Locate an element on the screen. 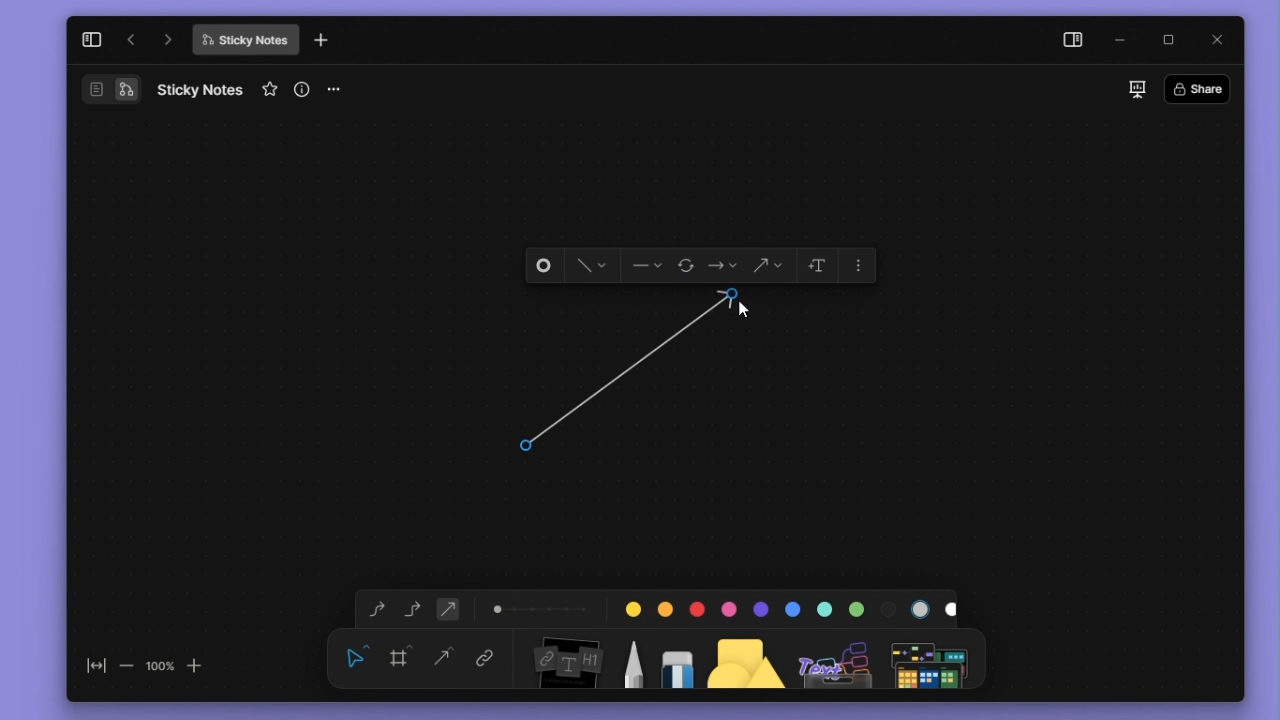  100% is located at coordinates (159, 665).